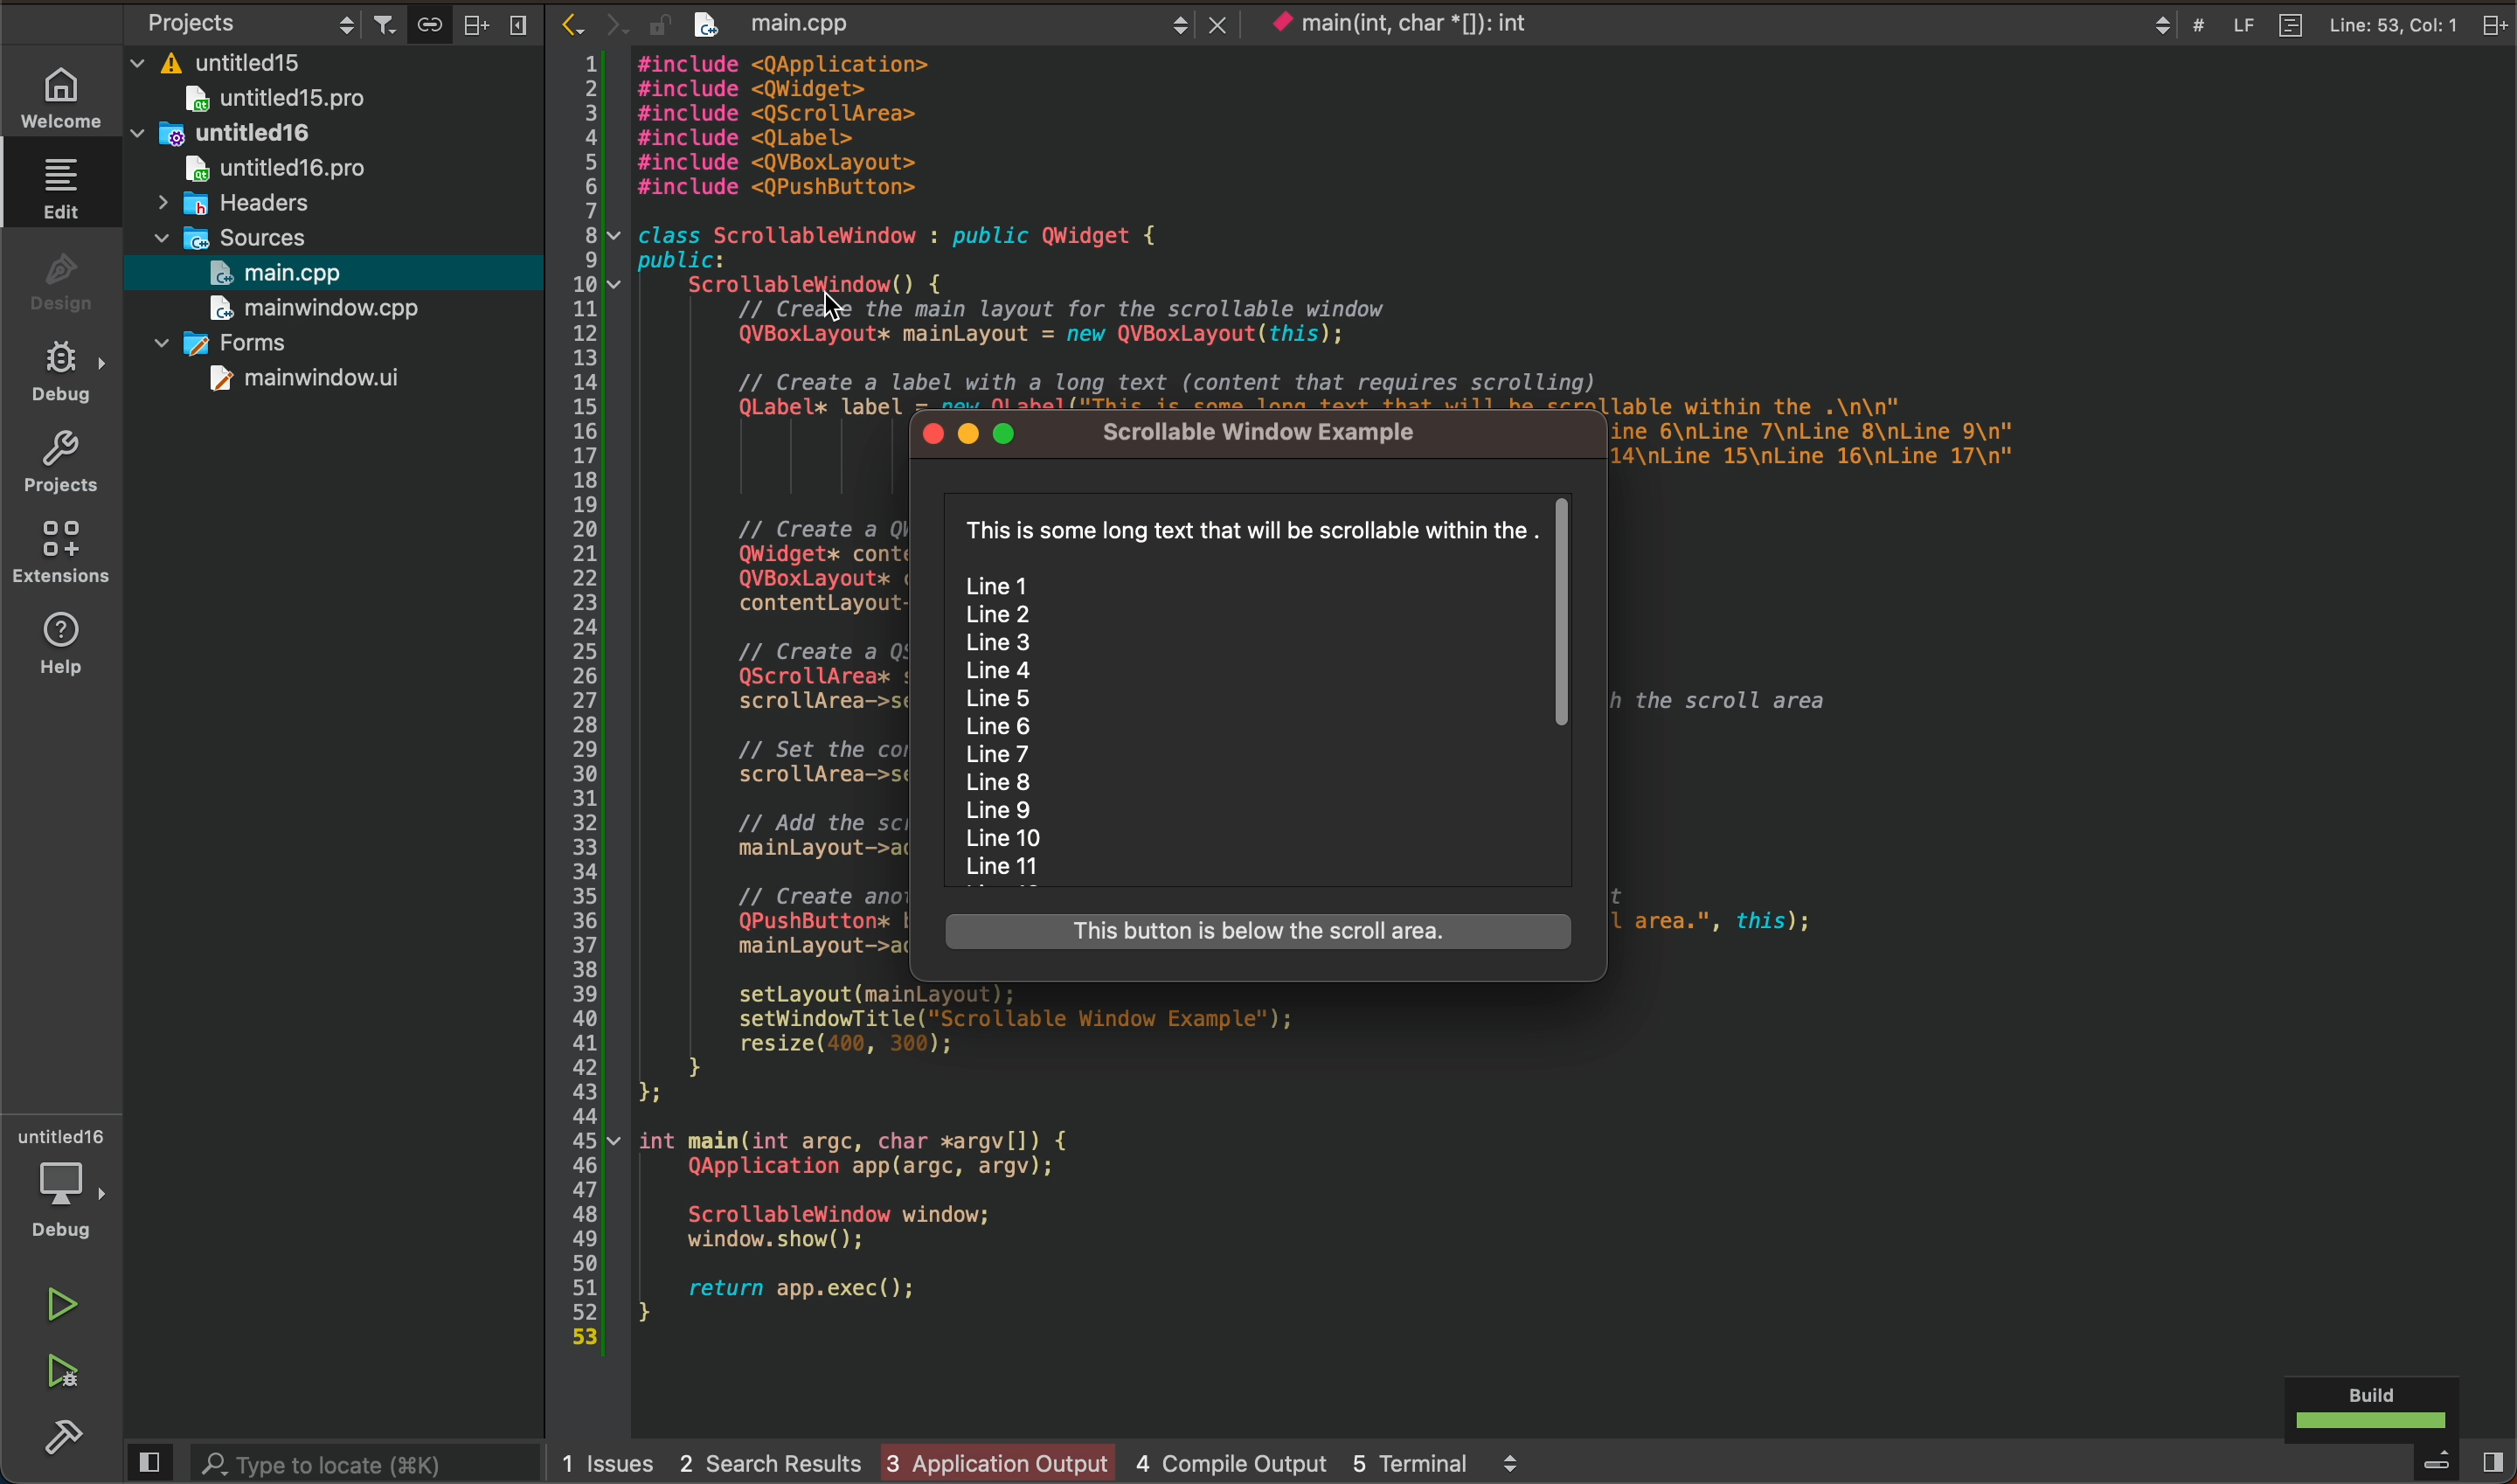  Describe the element at coordinates (281, 167) in the screenshot. I see `untitled16pro` at that location.